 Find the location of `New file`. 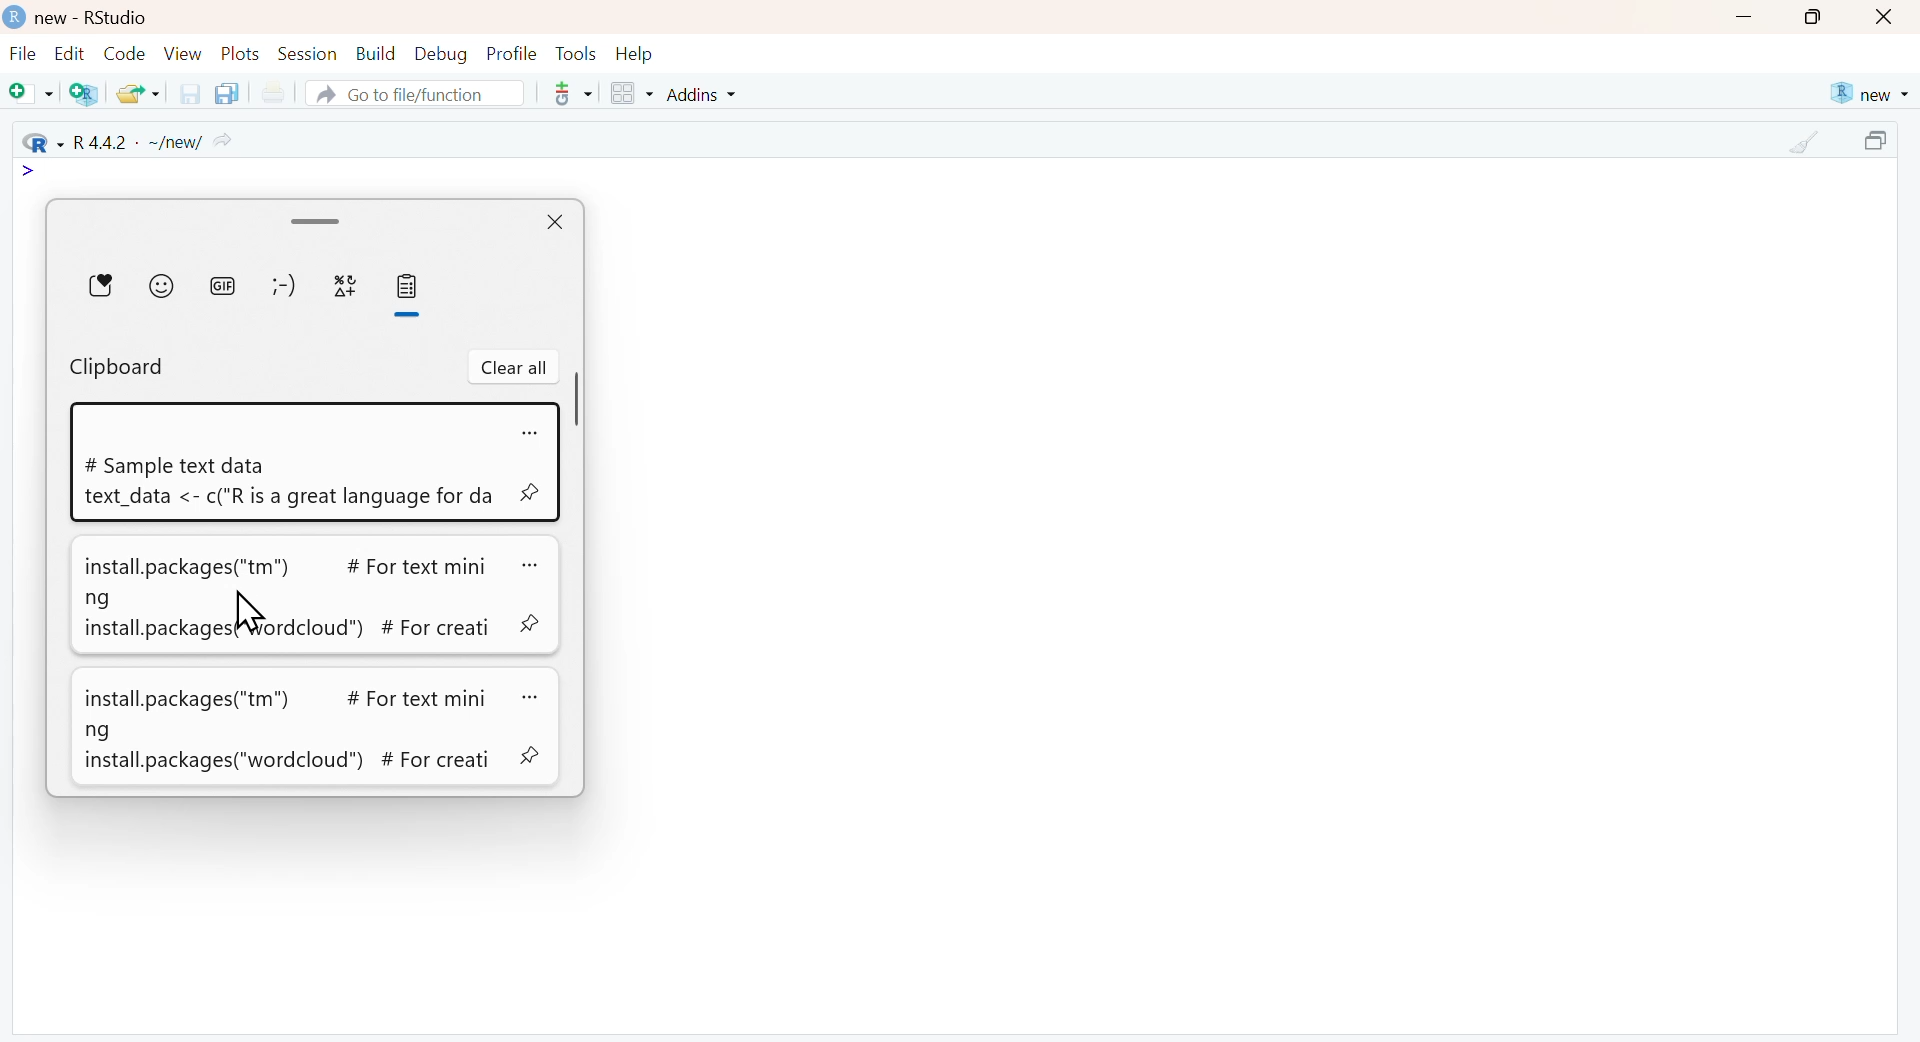

New file is located at coordinates (30, 94).